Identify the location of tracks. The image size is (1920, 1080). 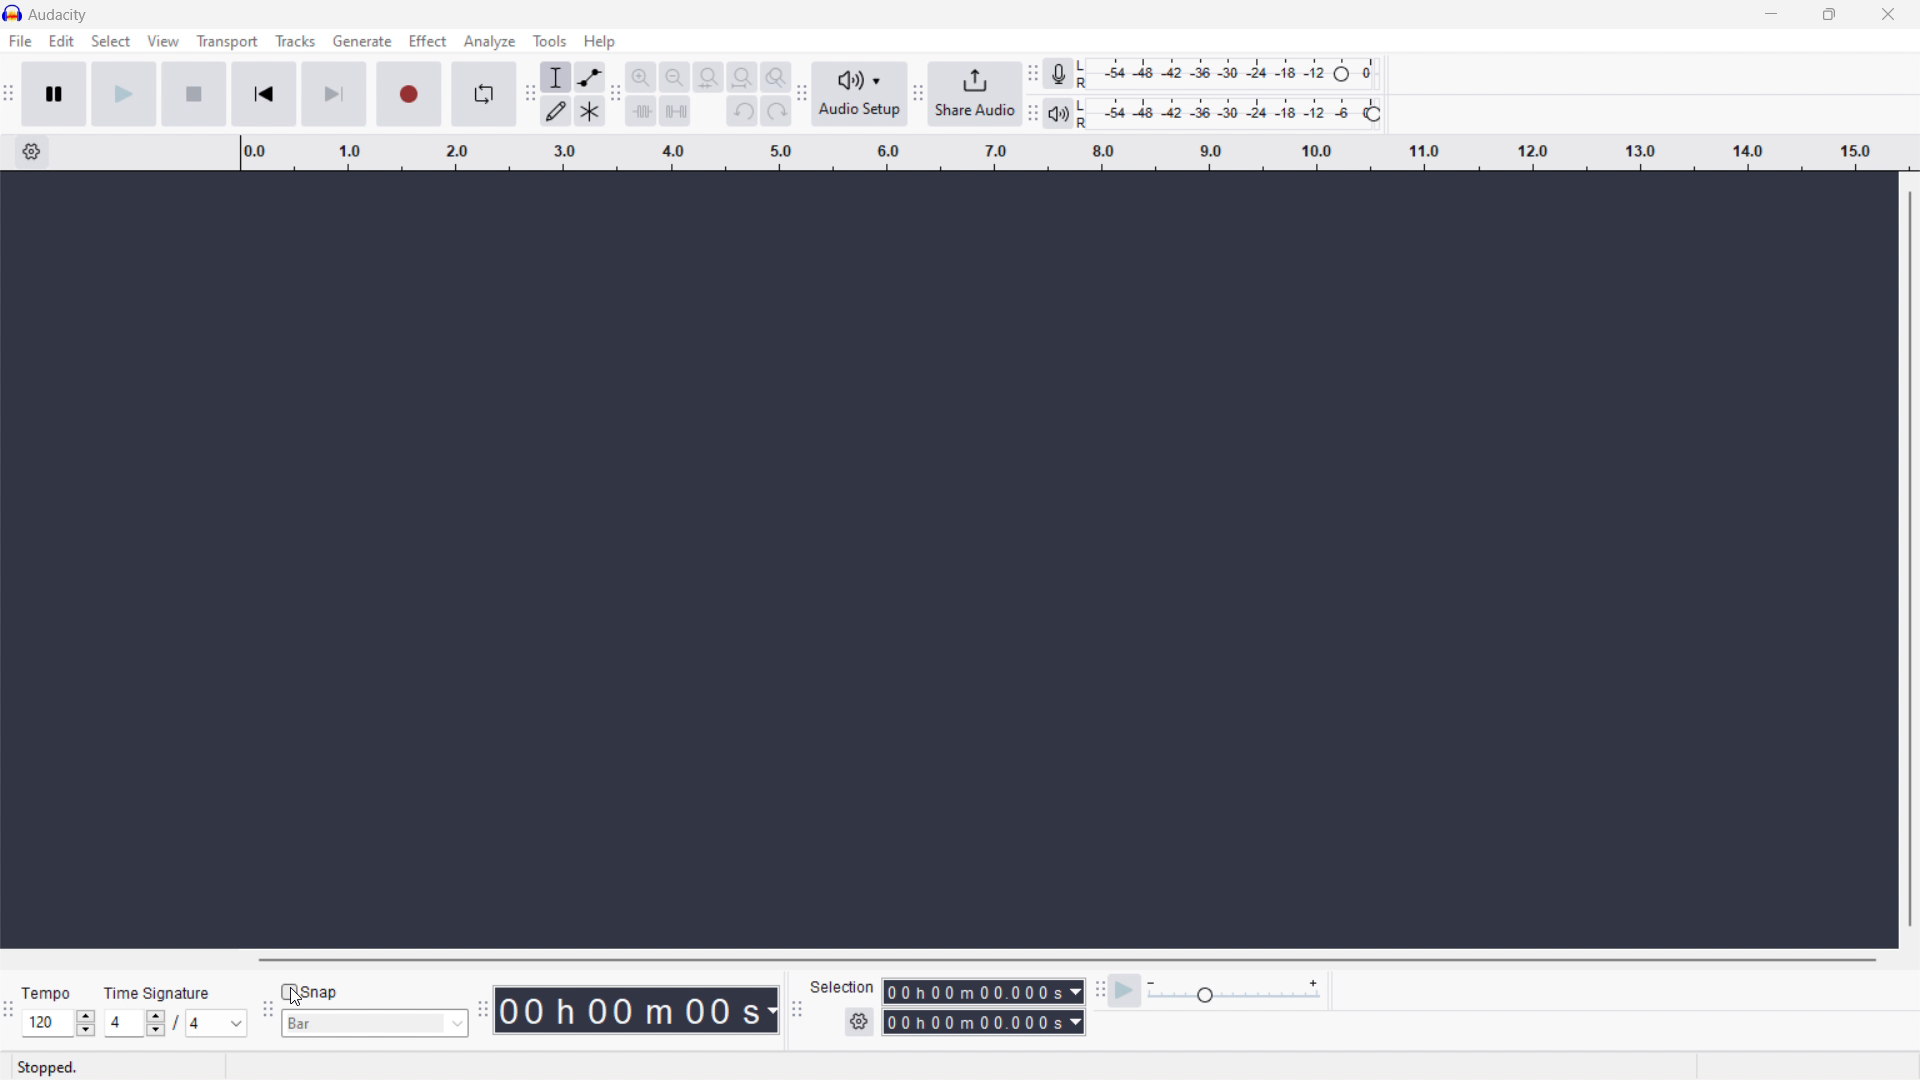
(296, 42).